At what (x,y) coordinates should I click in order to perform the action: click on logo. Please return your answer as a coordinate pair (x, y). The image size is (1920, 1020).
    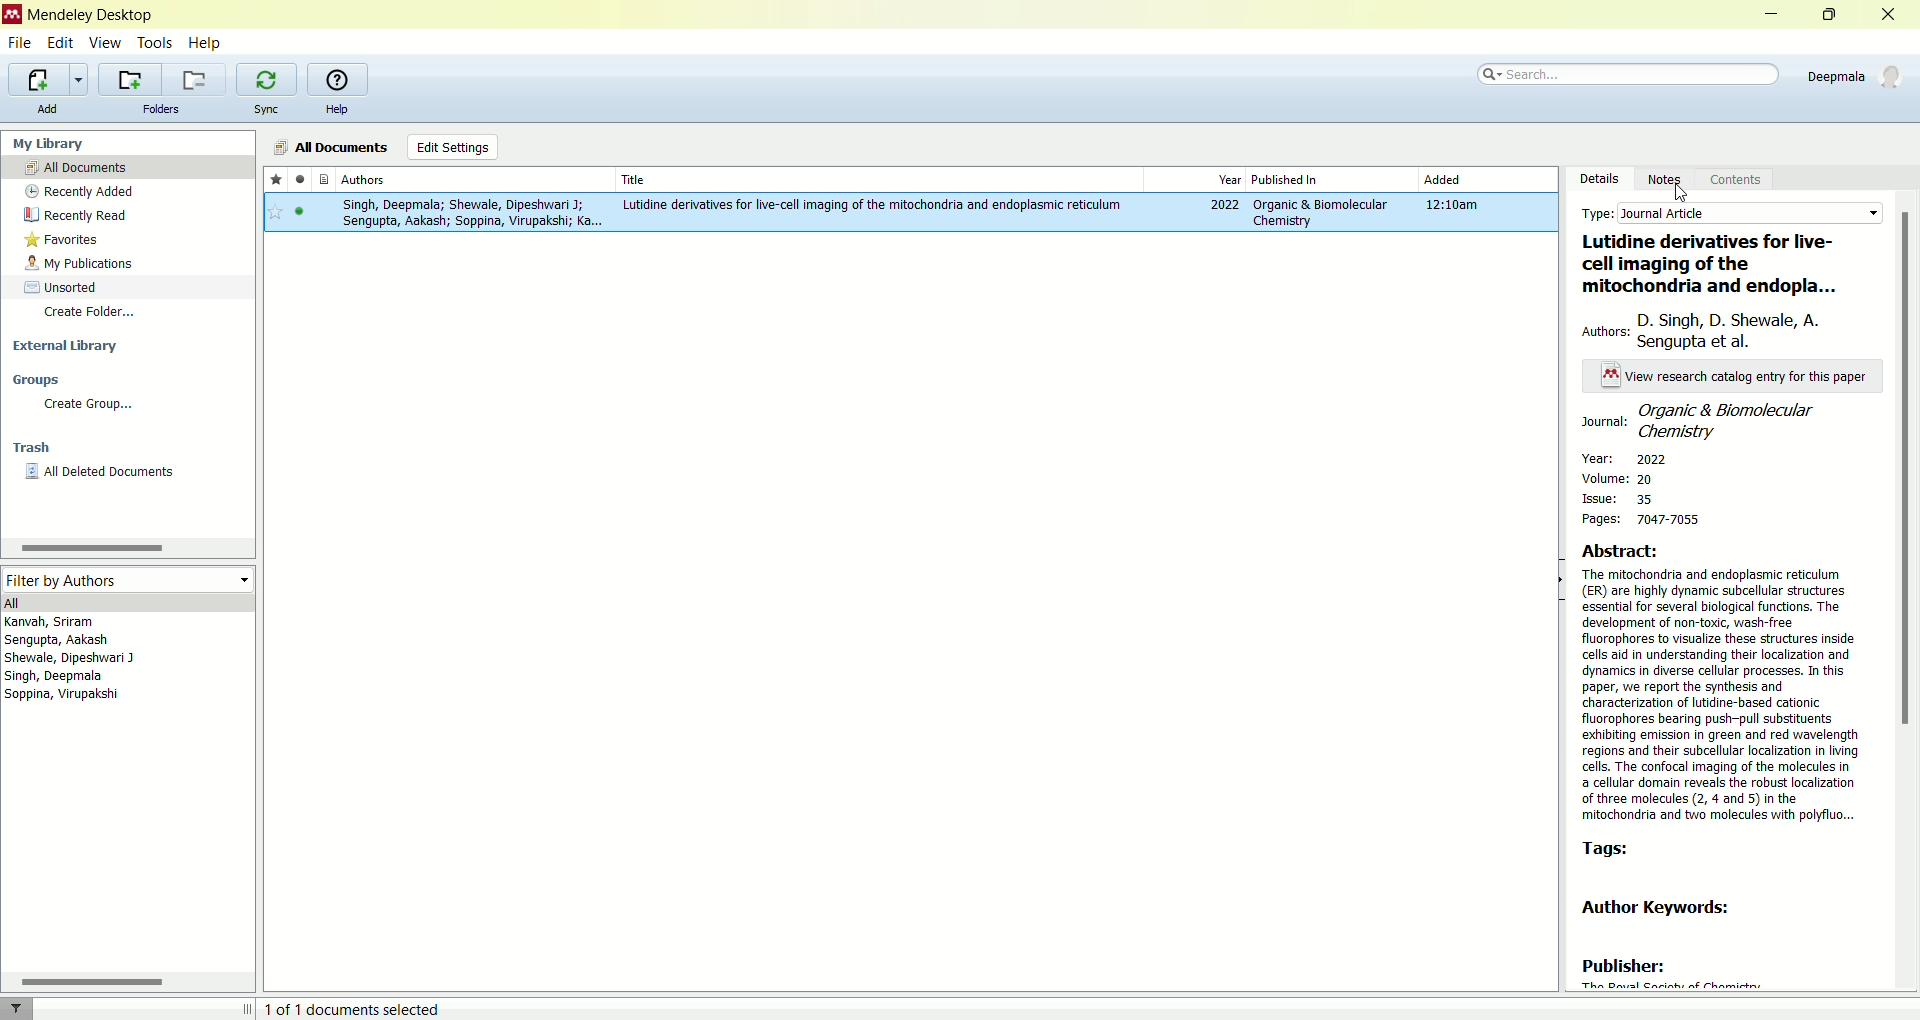
    Looking at the image, I should click on (12, 15).